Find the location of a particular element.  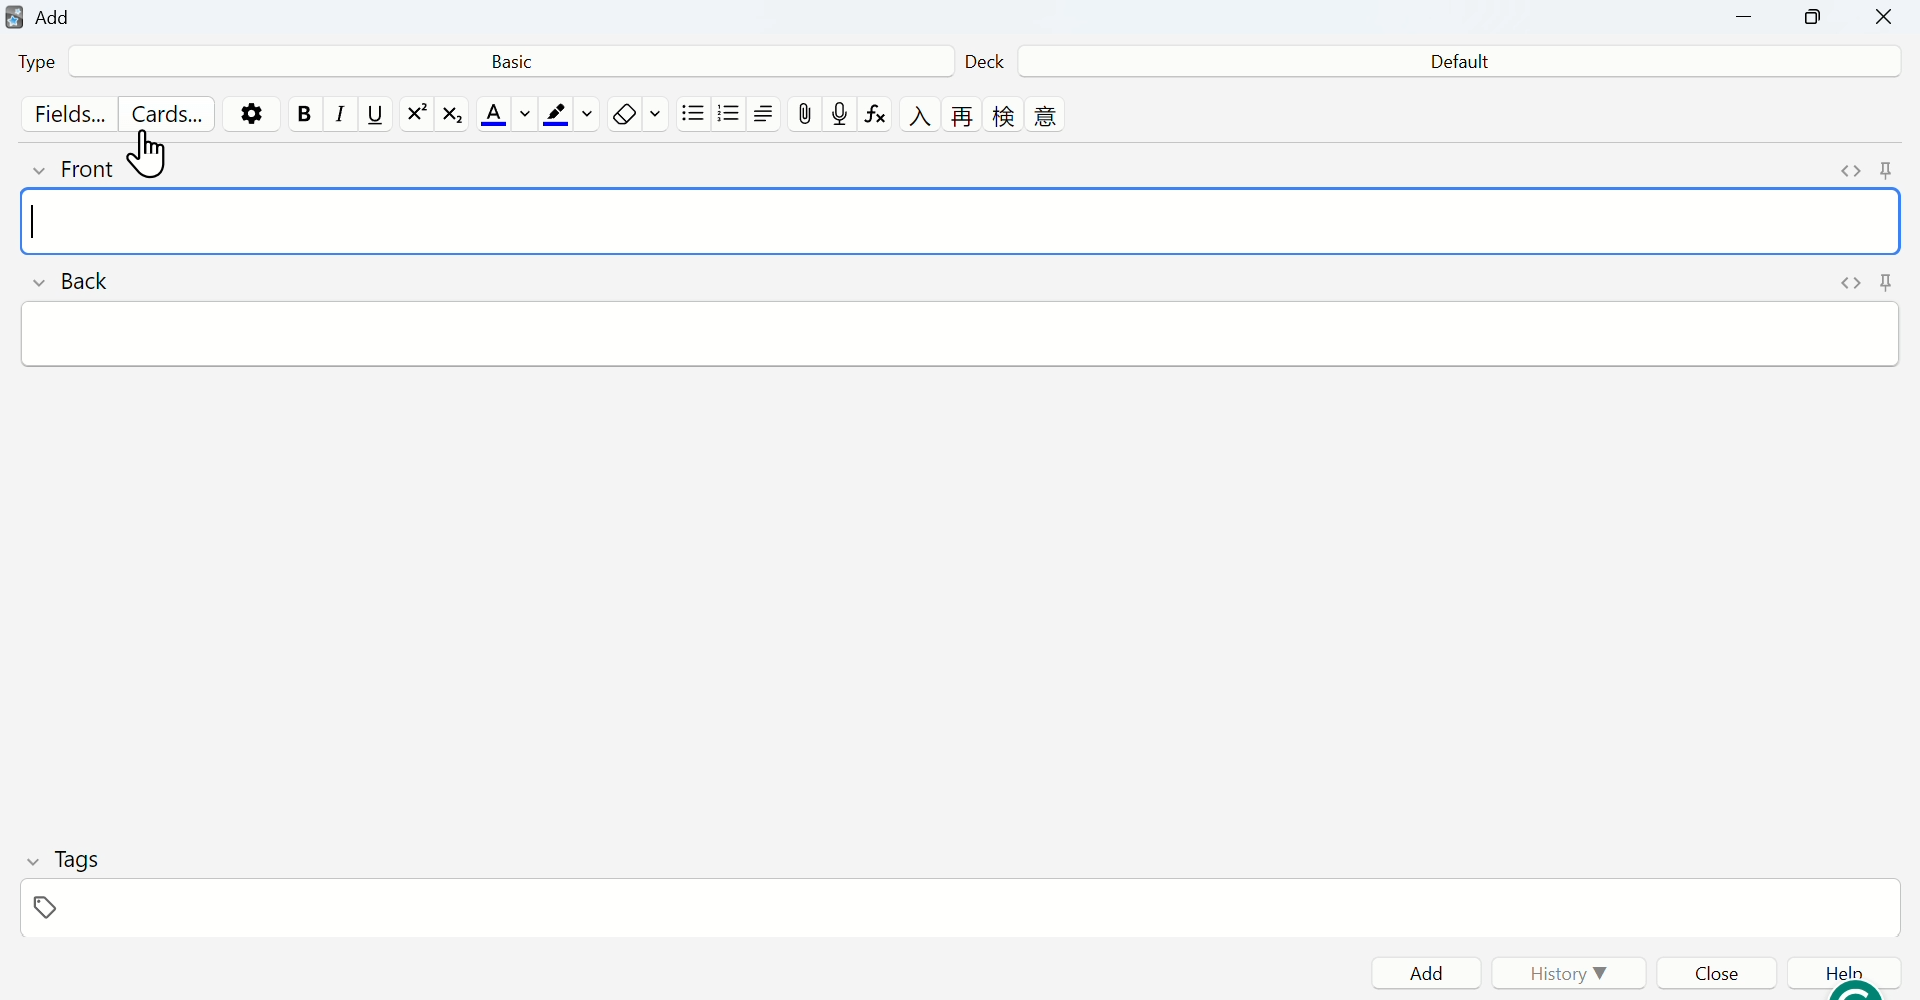

Close is located at coordinates (1887, 27).